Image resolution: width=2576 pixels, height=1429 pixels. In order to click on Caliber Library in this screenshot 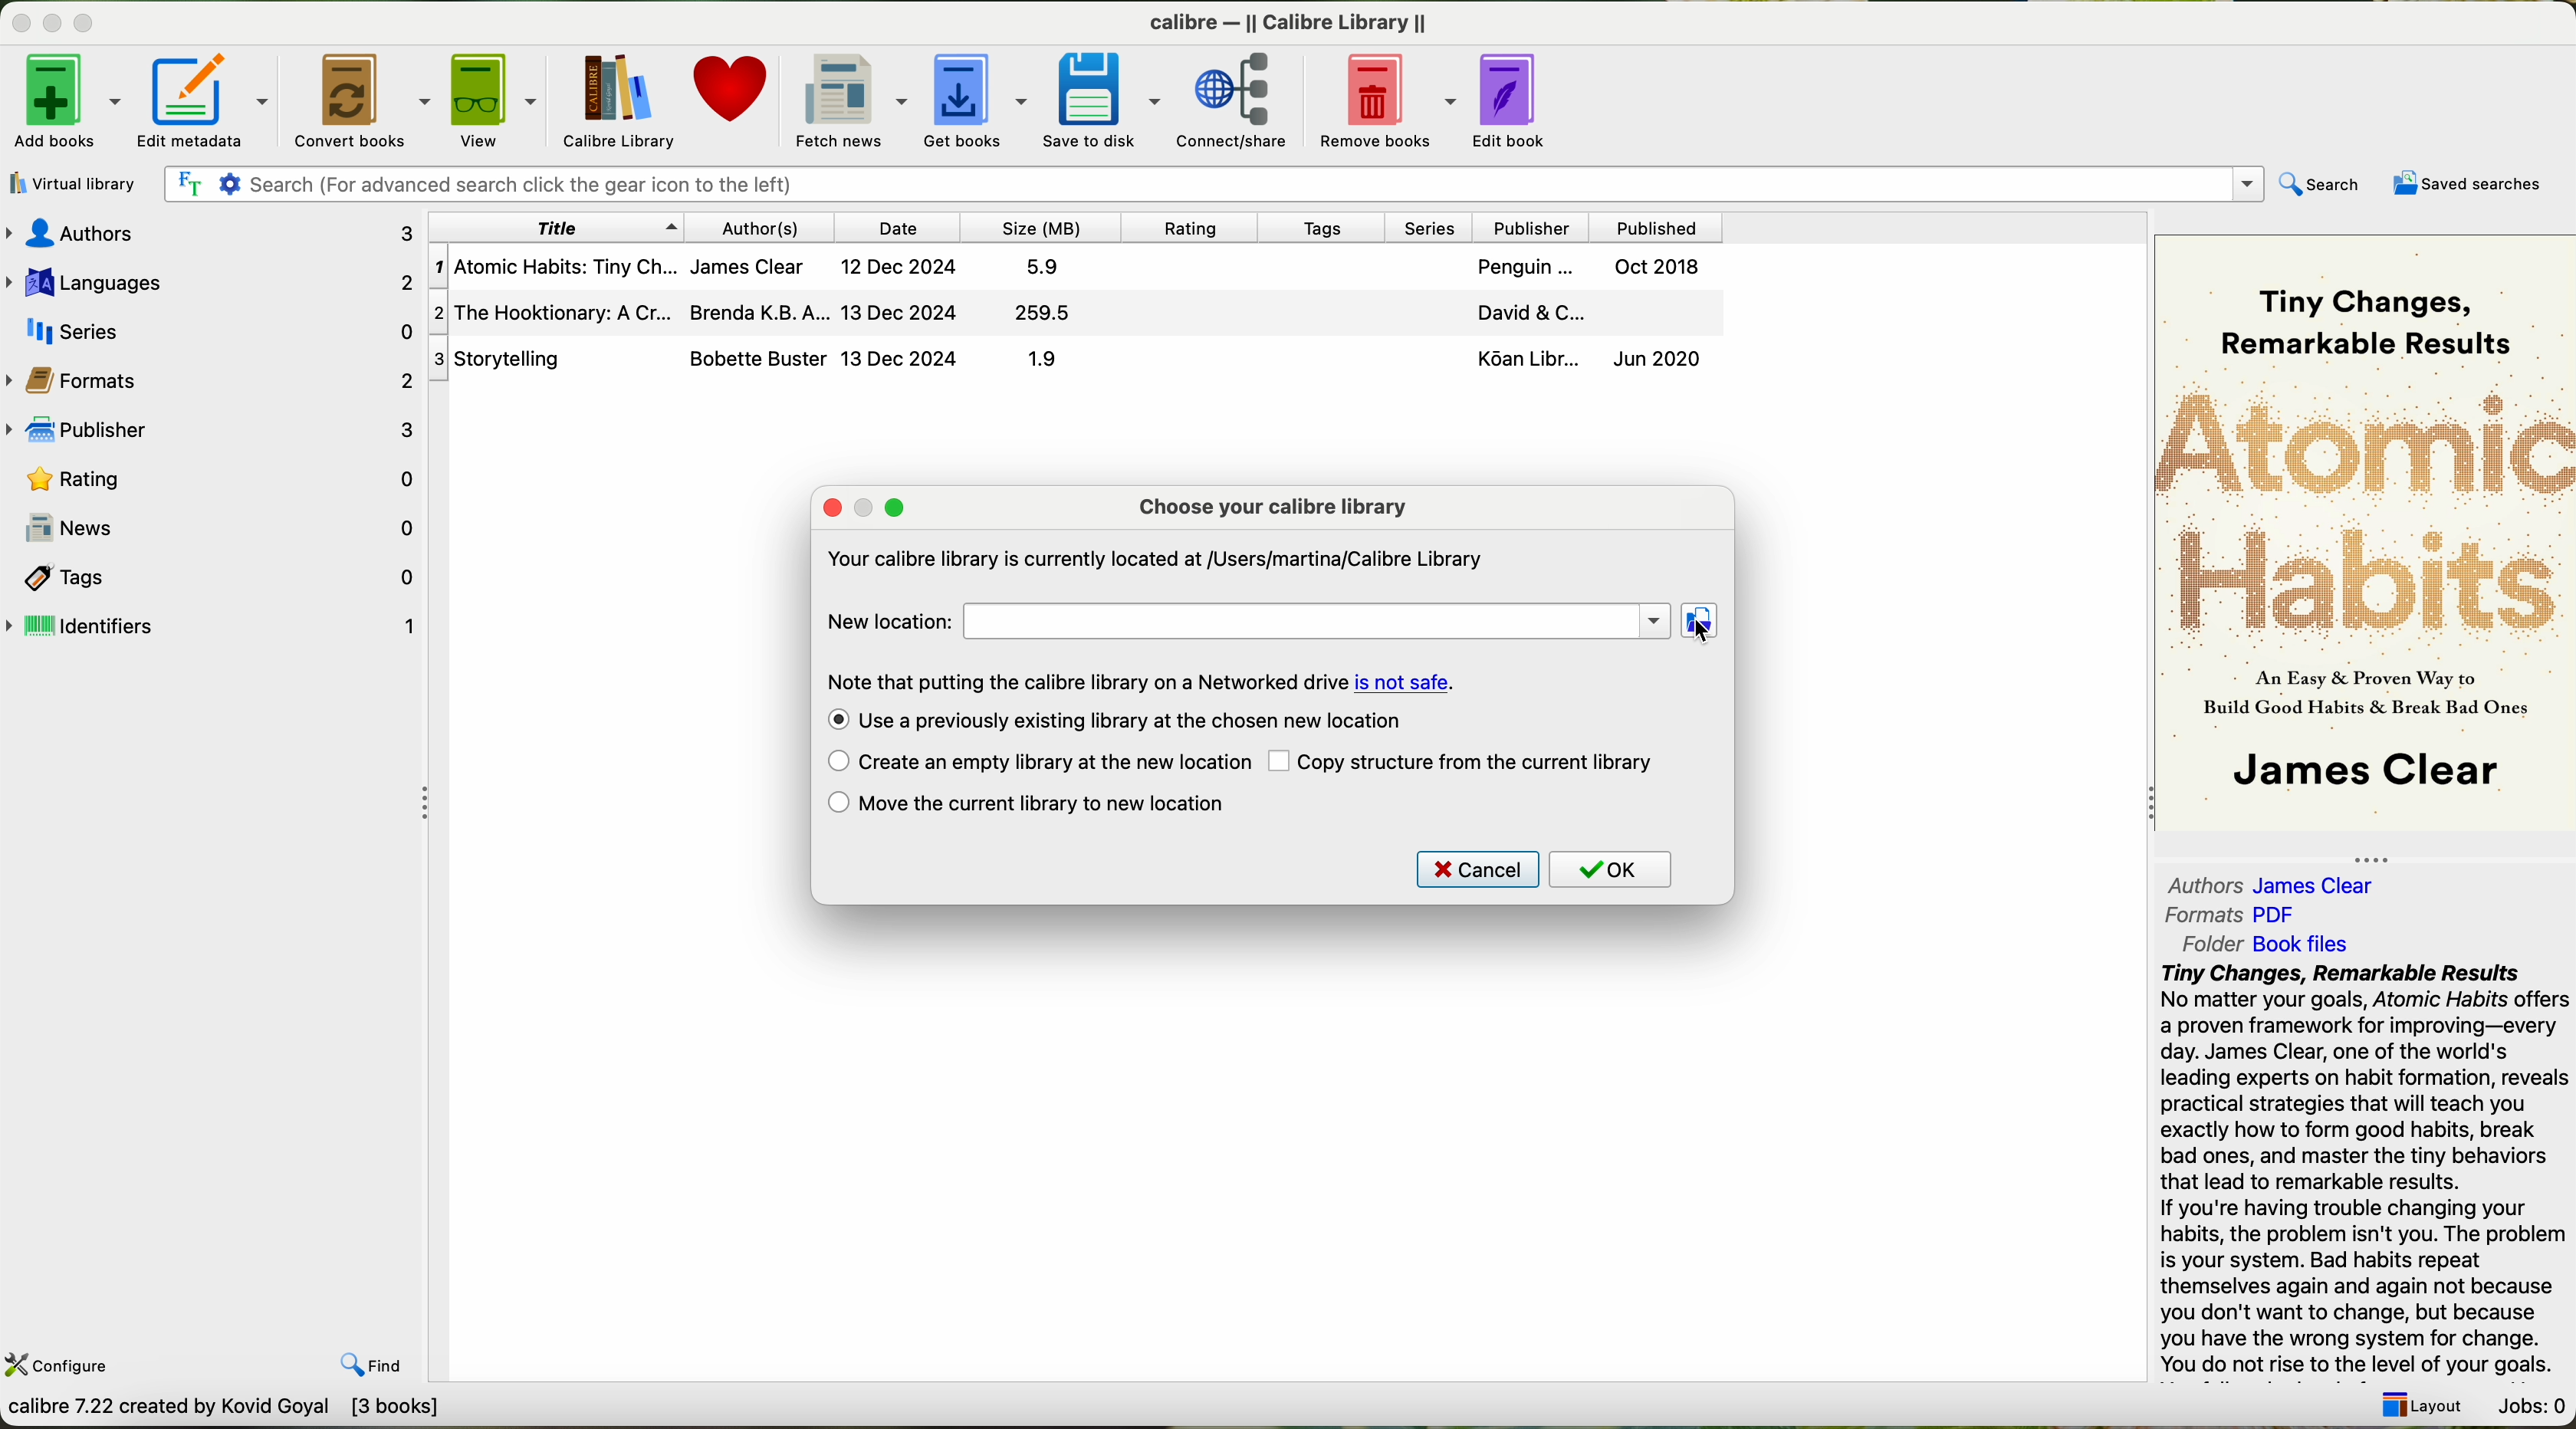, I will do `click(622, 99)`.